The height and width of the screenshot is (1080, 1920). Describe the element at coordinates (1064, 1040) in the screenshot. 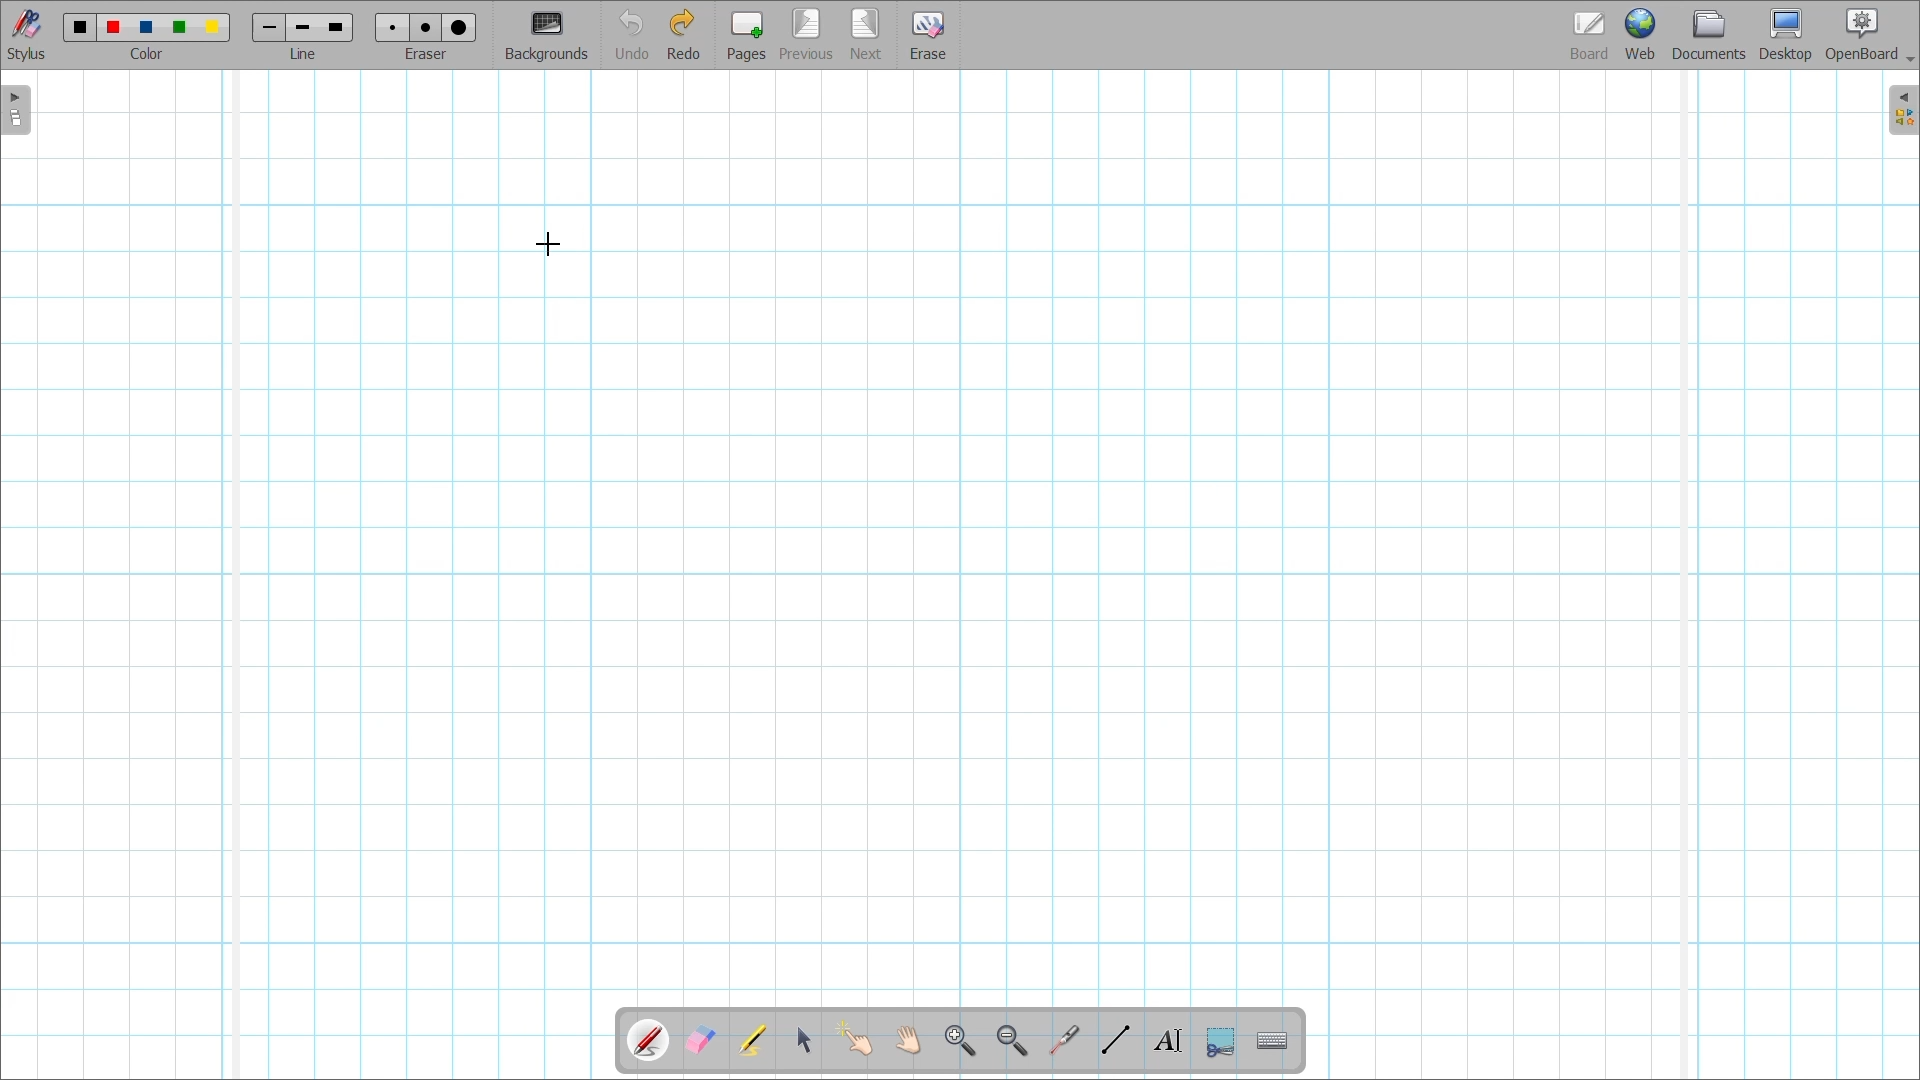

I see `Virtual laser pointer` at that location.